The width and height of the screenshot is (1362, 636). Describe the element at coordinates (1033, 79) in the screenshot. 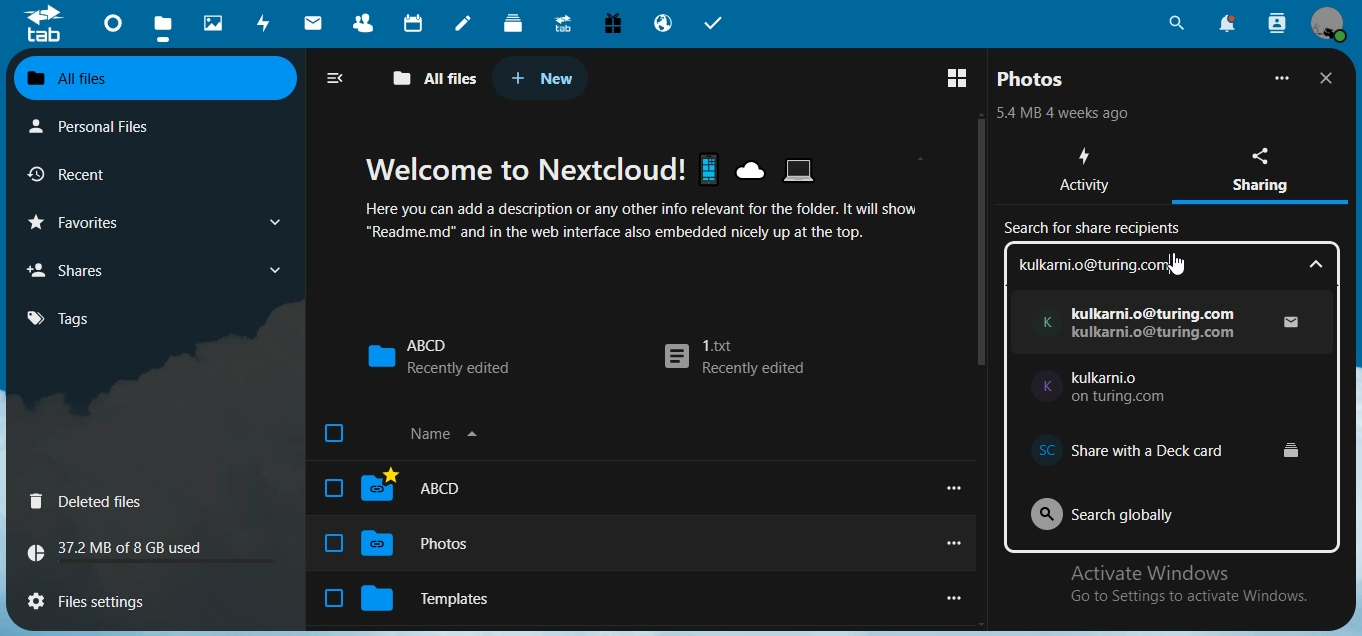

I see `photos` at that location.